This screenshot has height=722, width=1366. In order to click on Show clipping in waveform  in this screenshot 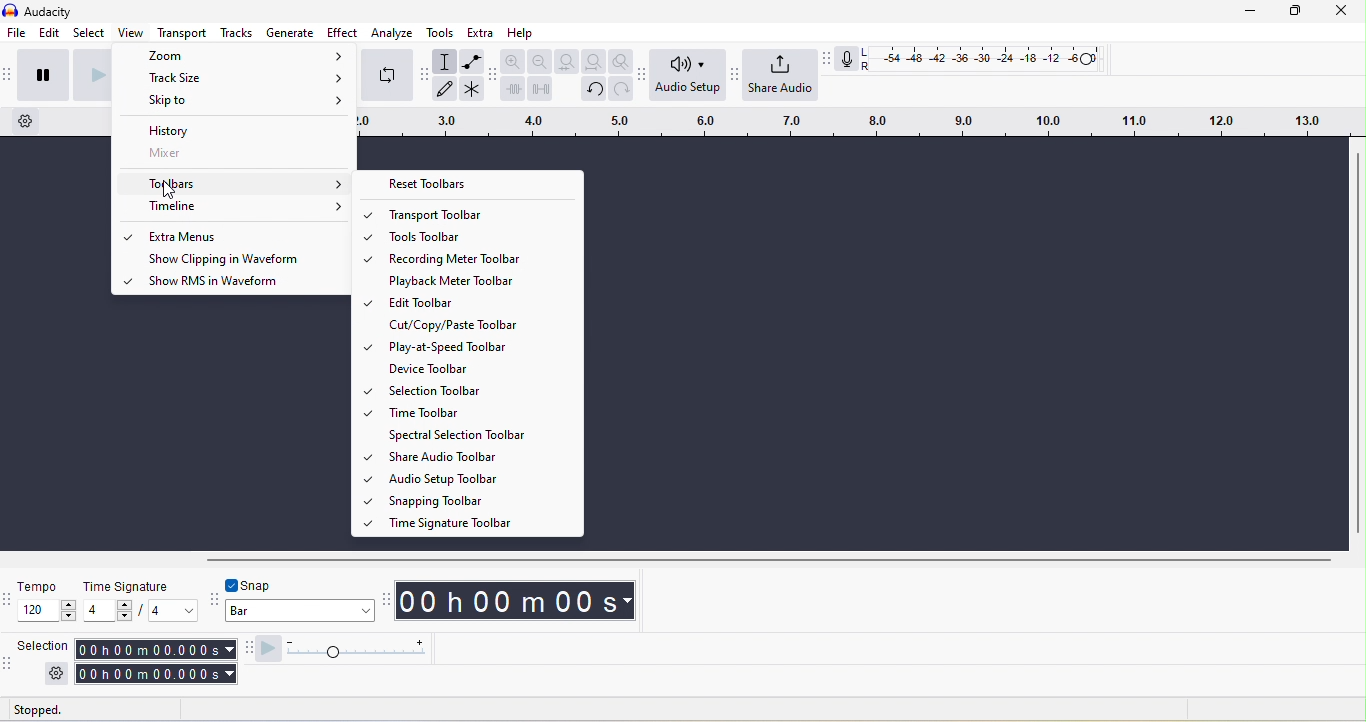, I will do `click(242, 259)`.